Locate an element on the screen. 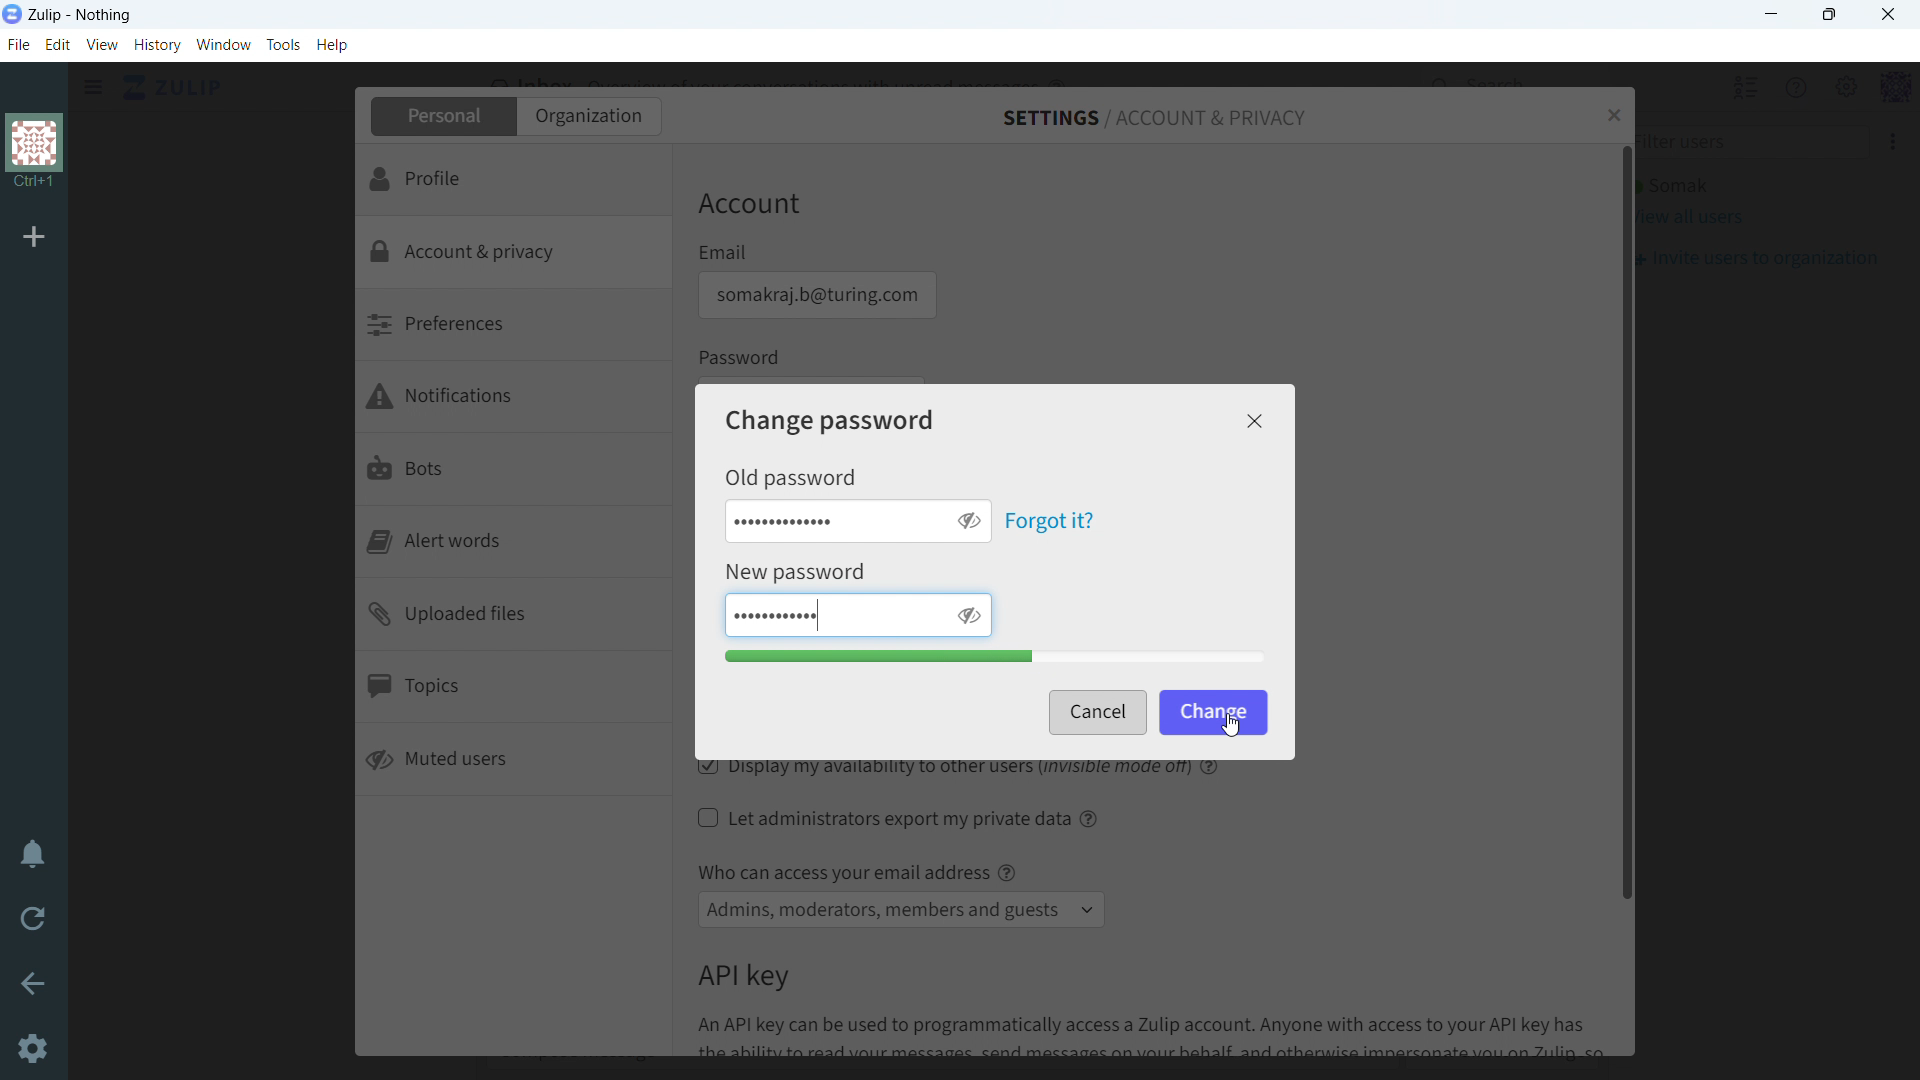 This screenshot has width=1920, height=1080. Cursor is located at coordinates (1229, 724).